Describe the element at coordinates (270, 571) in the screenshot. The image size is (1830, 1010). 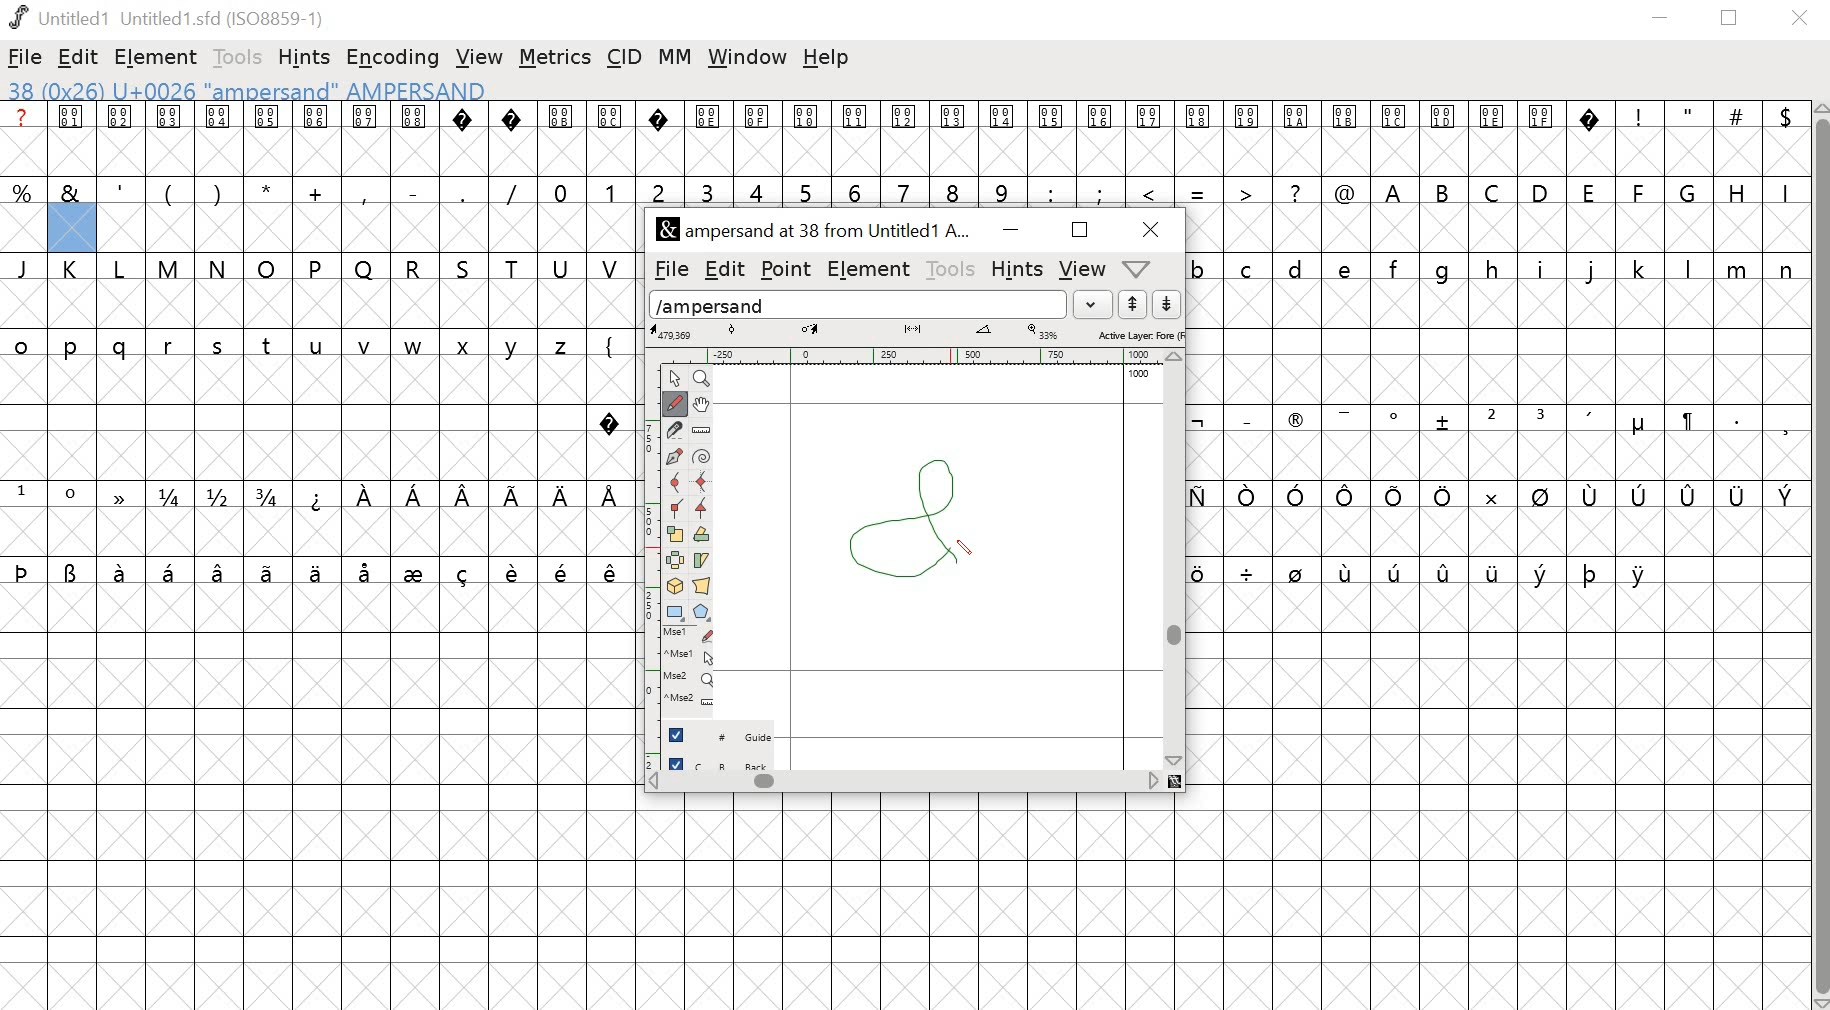
I see `symbol` at that location.